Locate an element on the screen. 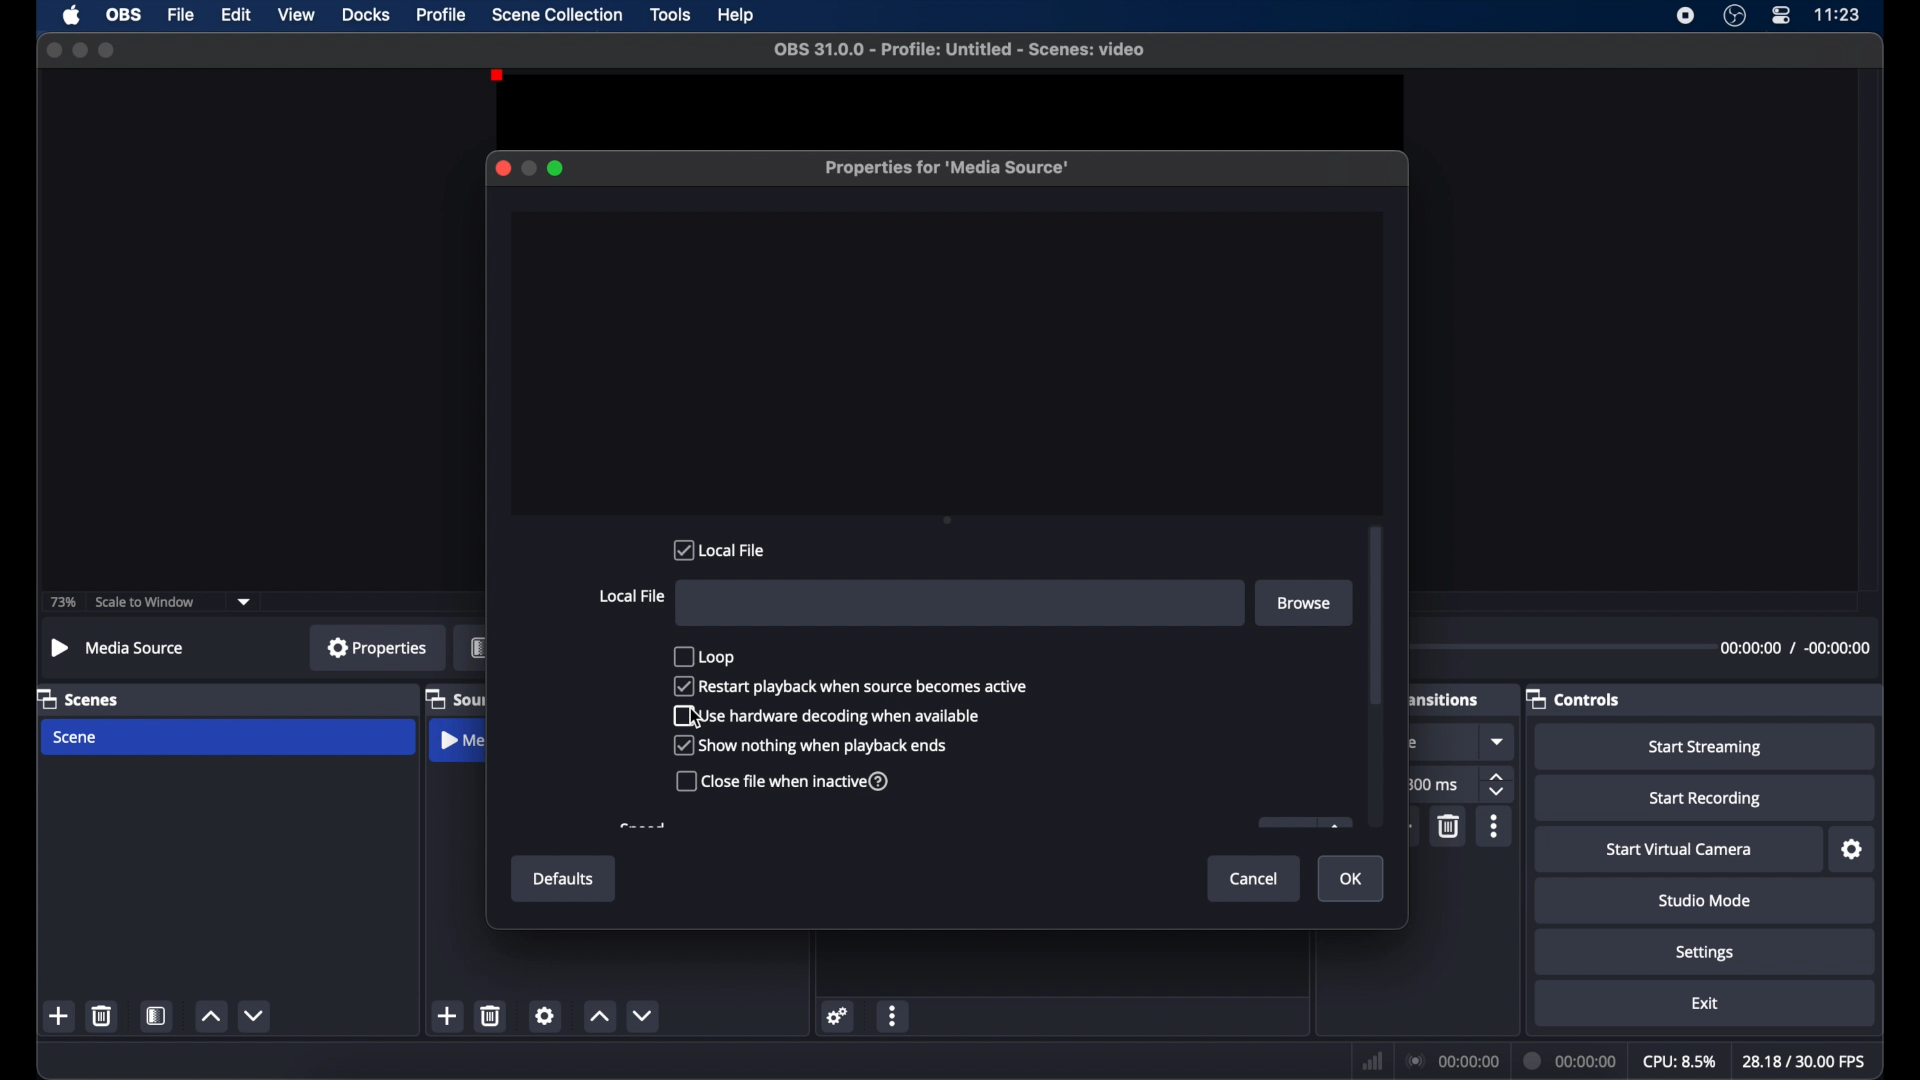  obs studio is located at coordinates (1734, 16).